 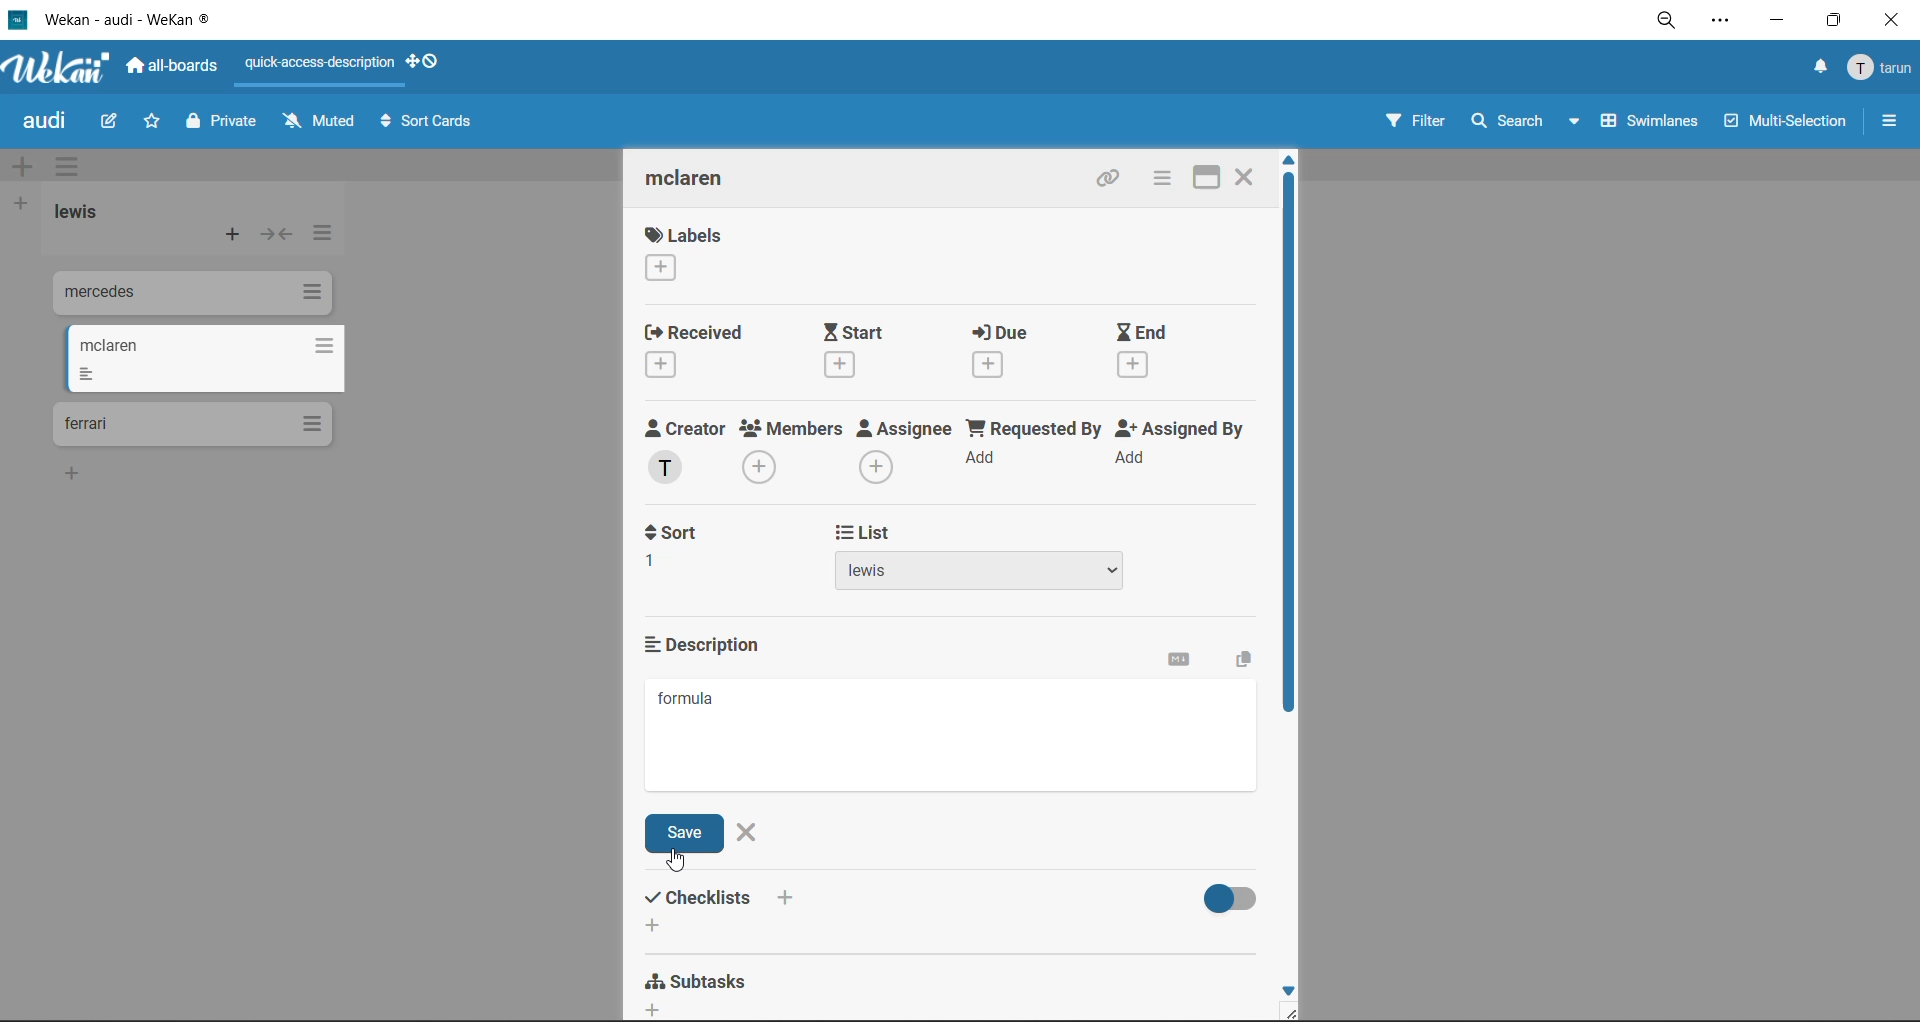 I want to click on save, so click(x=688, y=834).